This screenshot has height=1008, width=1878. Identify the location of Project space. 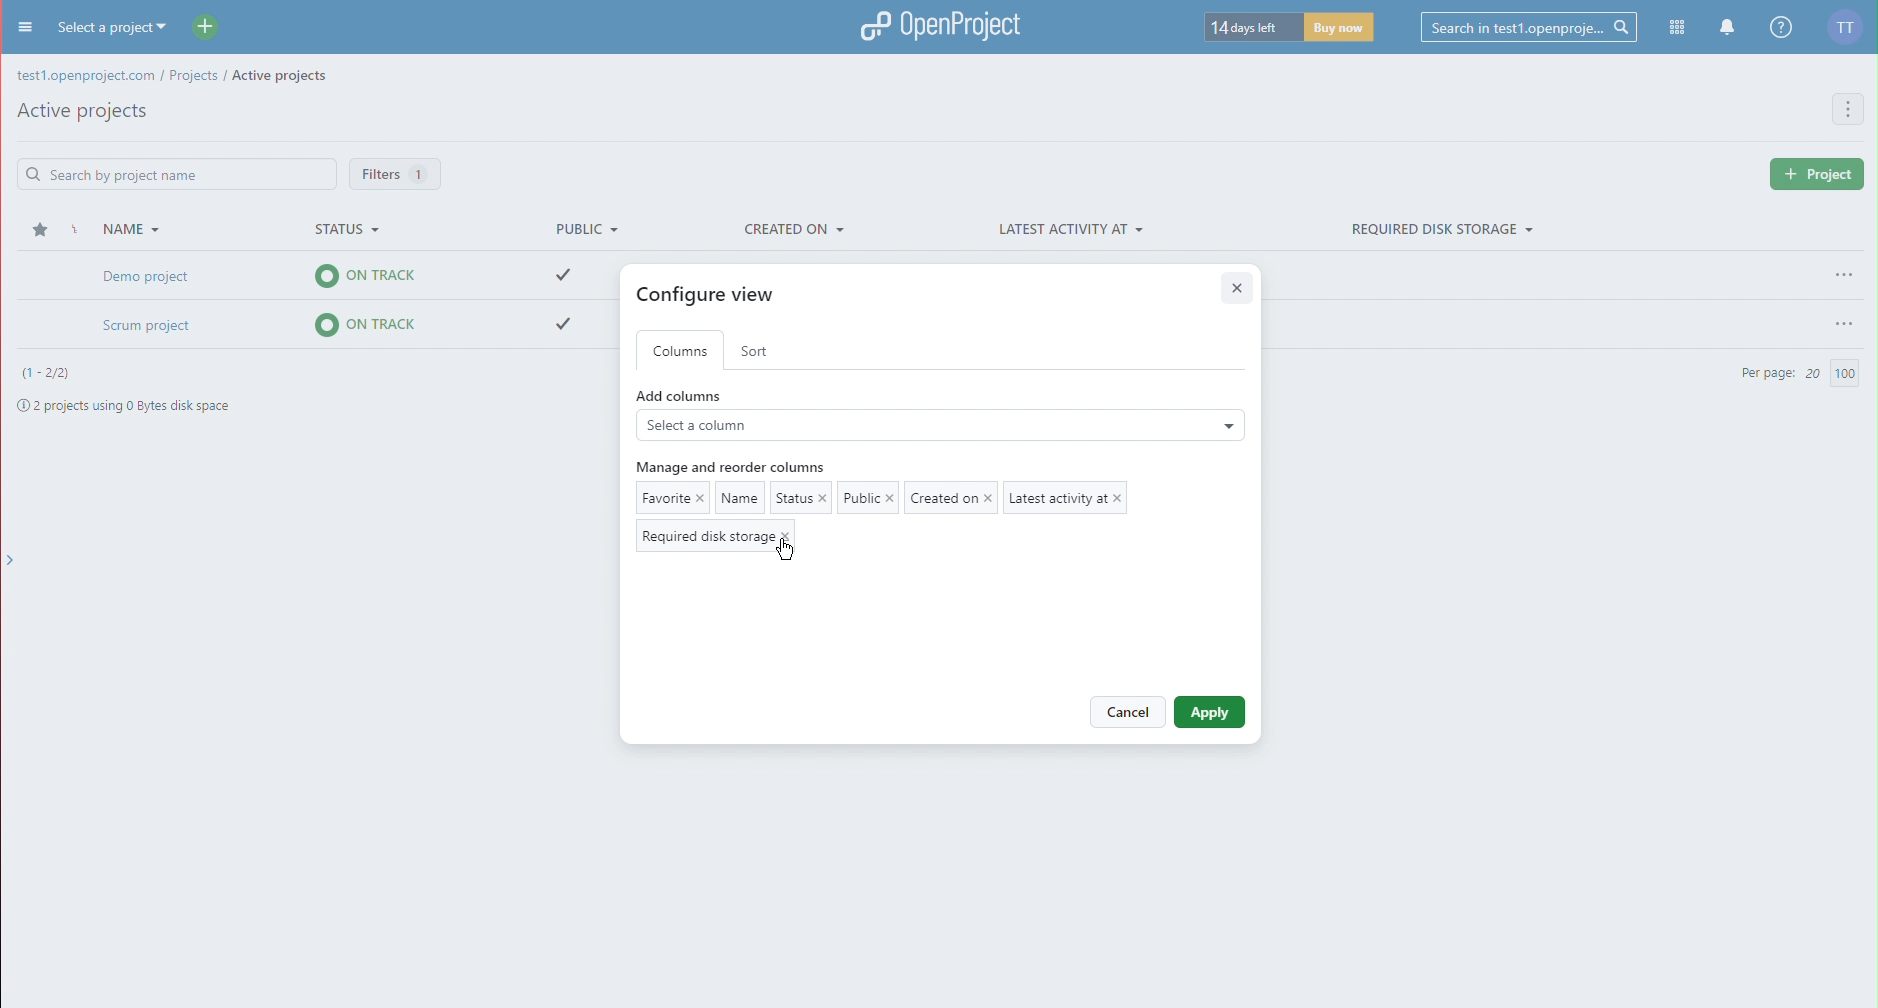
(144, 402).